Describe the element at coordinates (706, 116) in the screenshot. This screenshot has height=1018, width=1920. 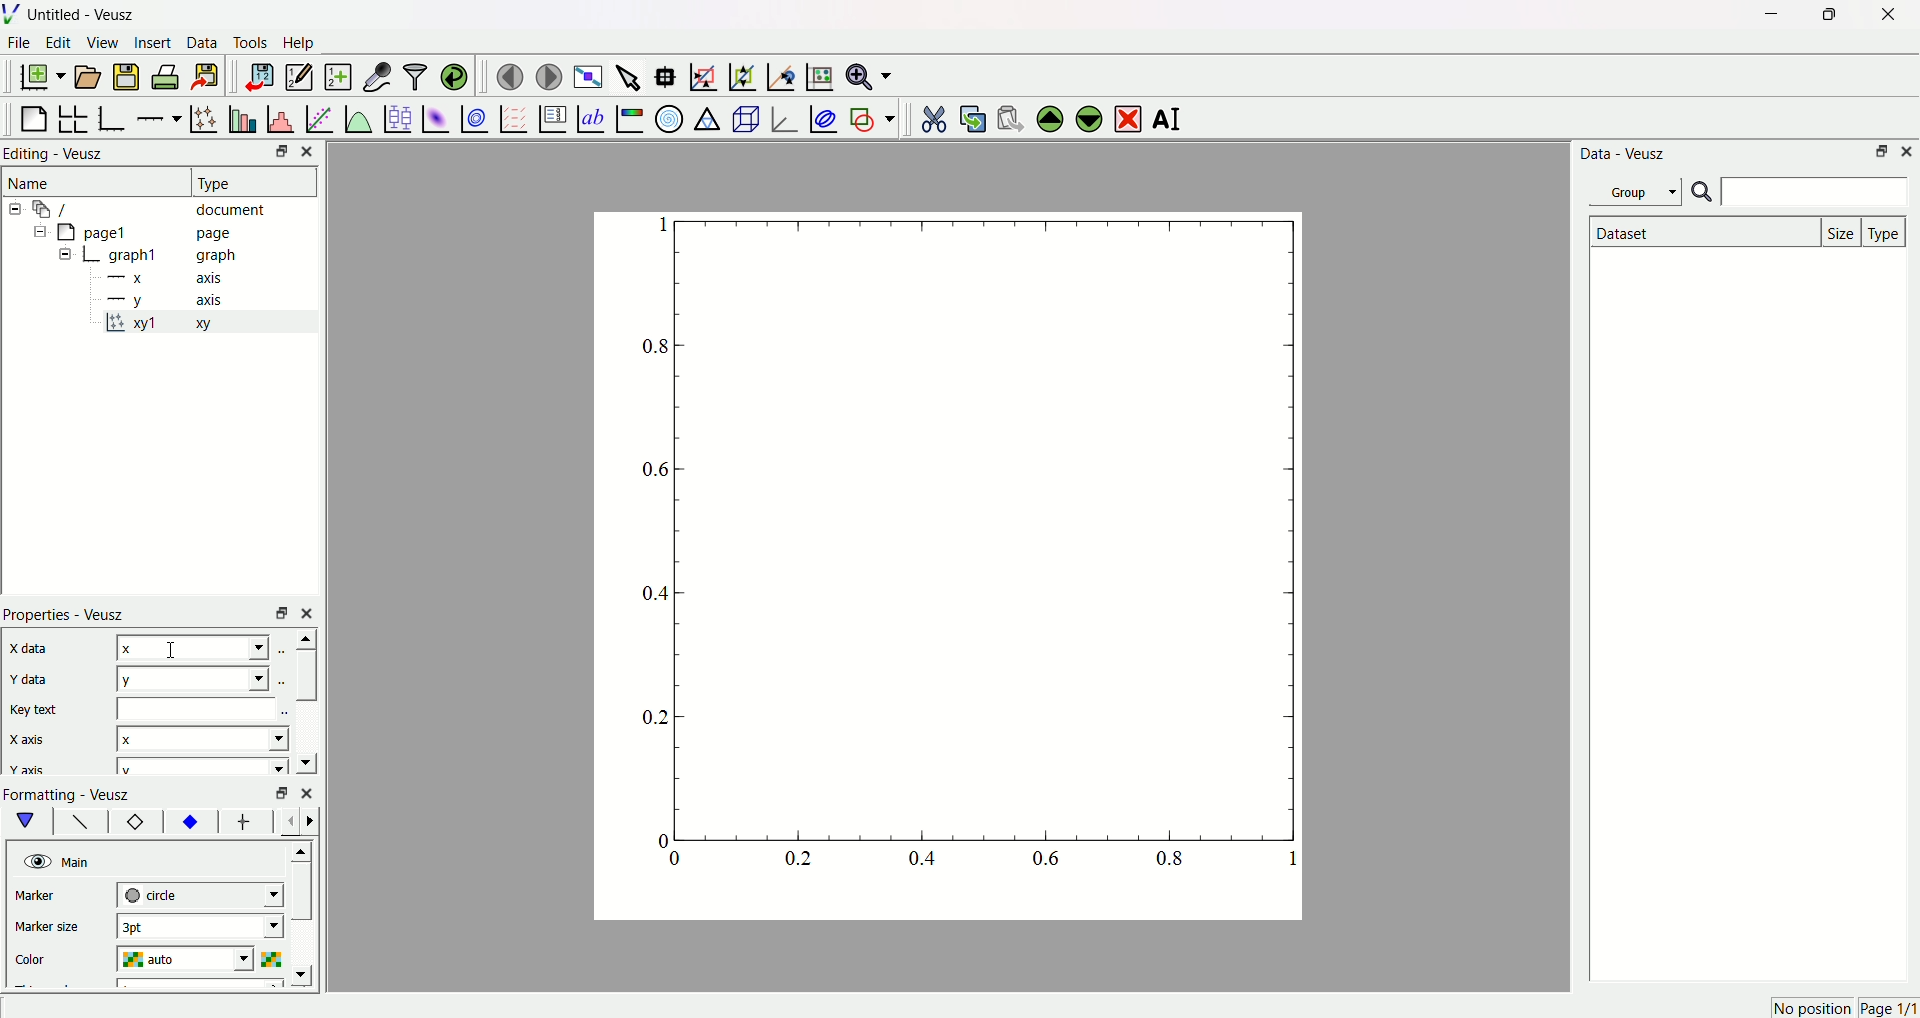
I see `ternary graphs` at that location.